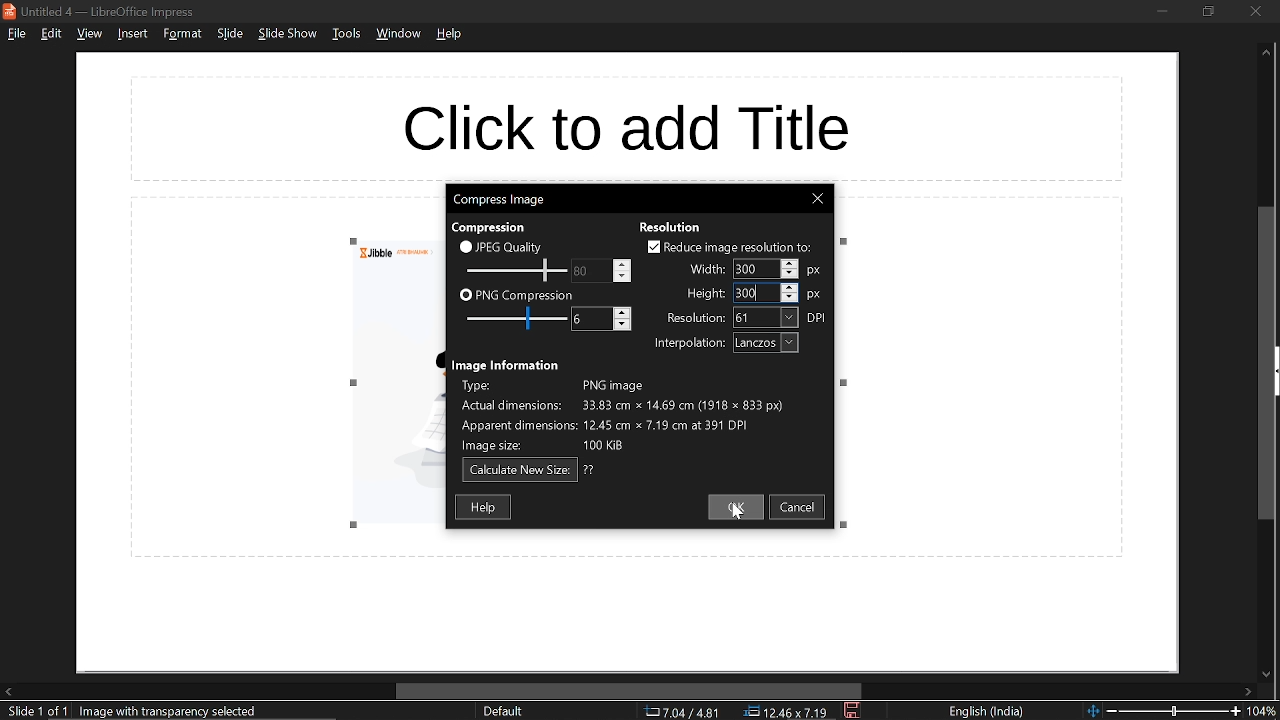 Image resolution: width=1280 pixels, height=720 pixels. What do you see at coordinates (519, 470) in the screenshot?
I see `calculate new size` at bounding box center [519, 470].